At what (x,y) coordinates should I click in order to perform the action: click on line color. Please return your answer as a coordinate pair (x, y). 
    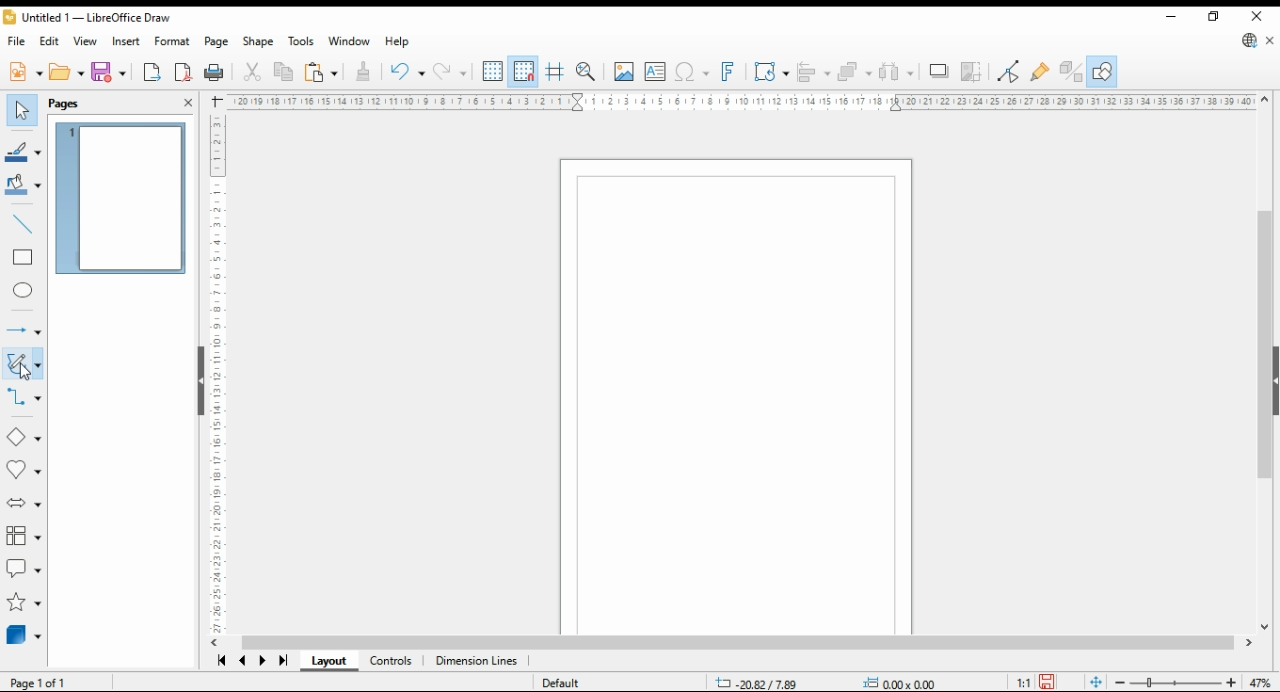
    Looking at the image, I should click on (24, 151).